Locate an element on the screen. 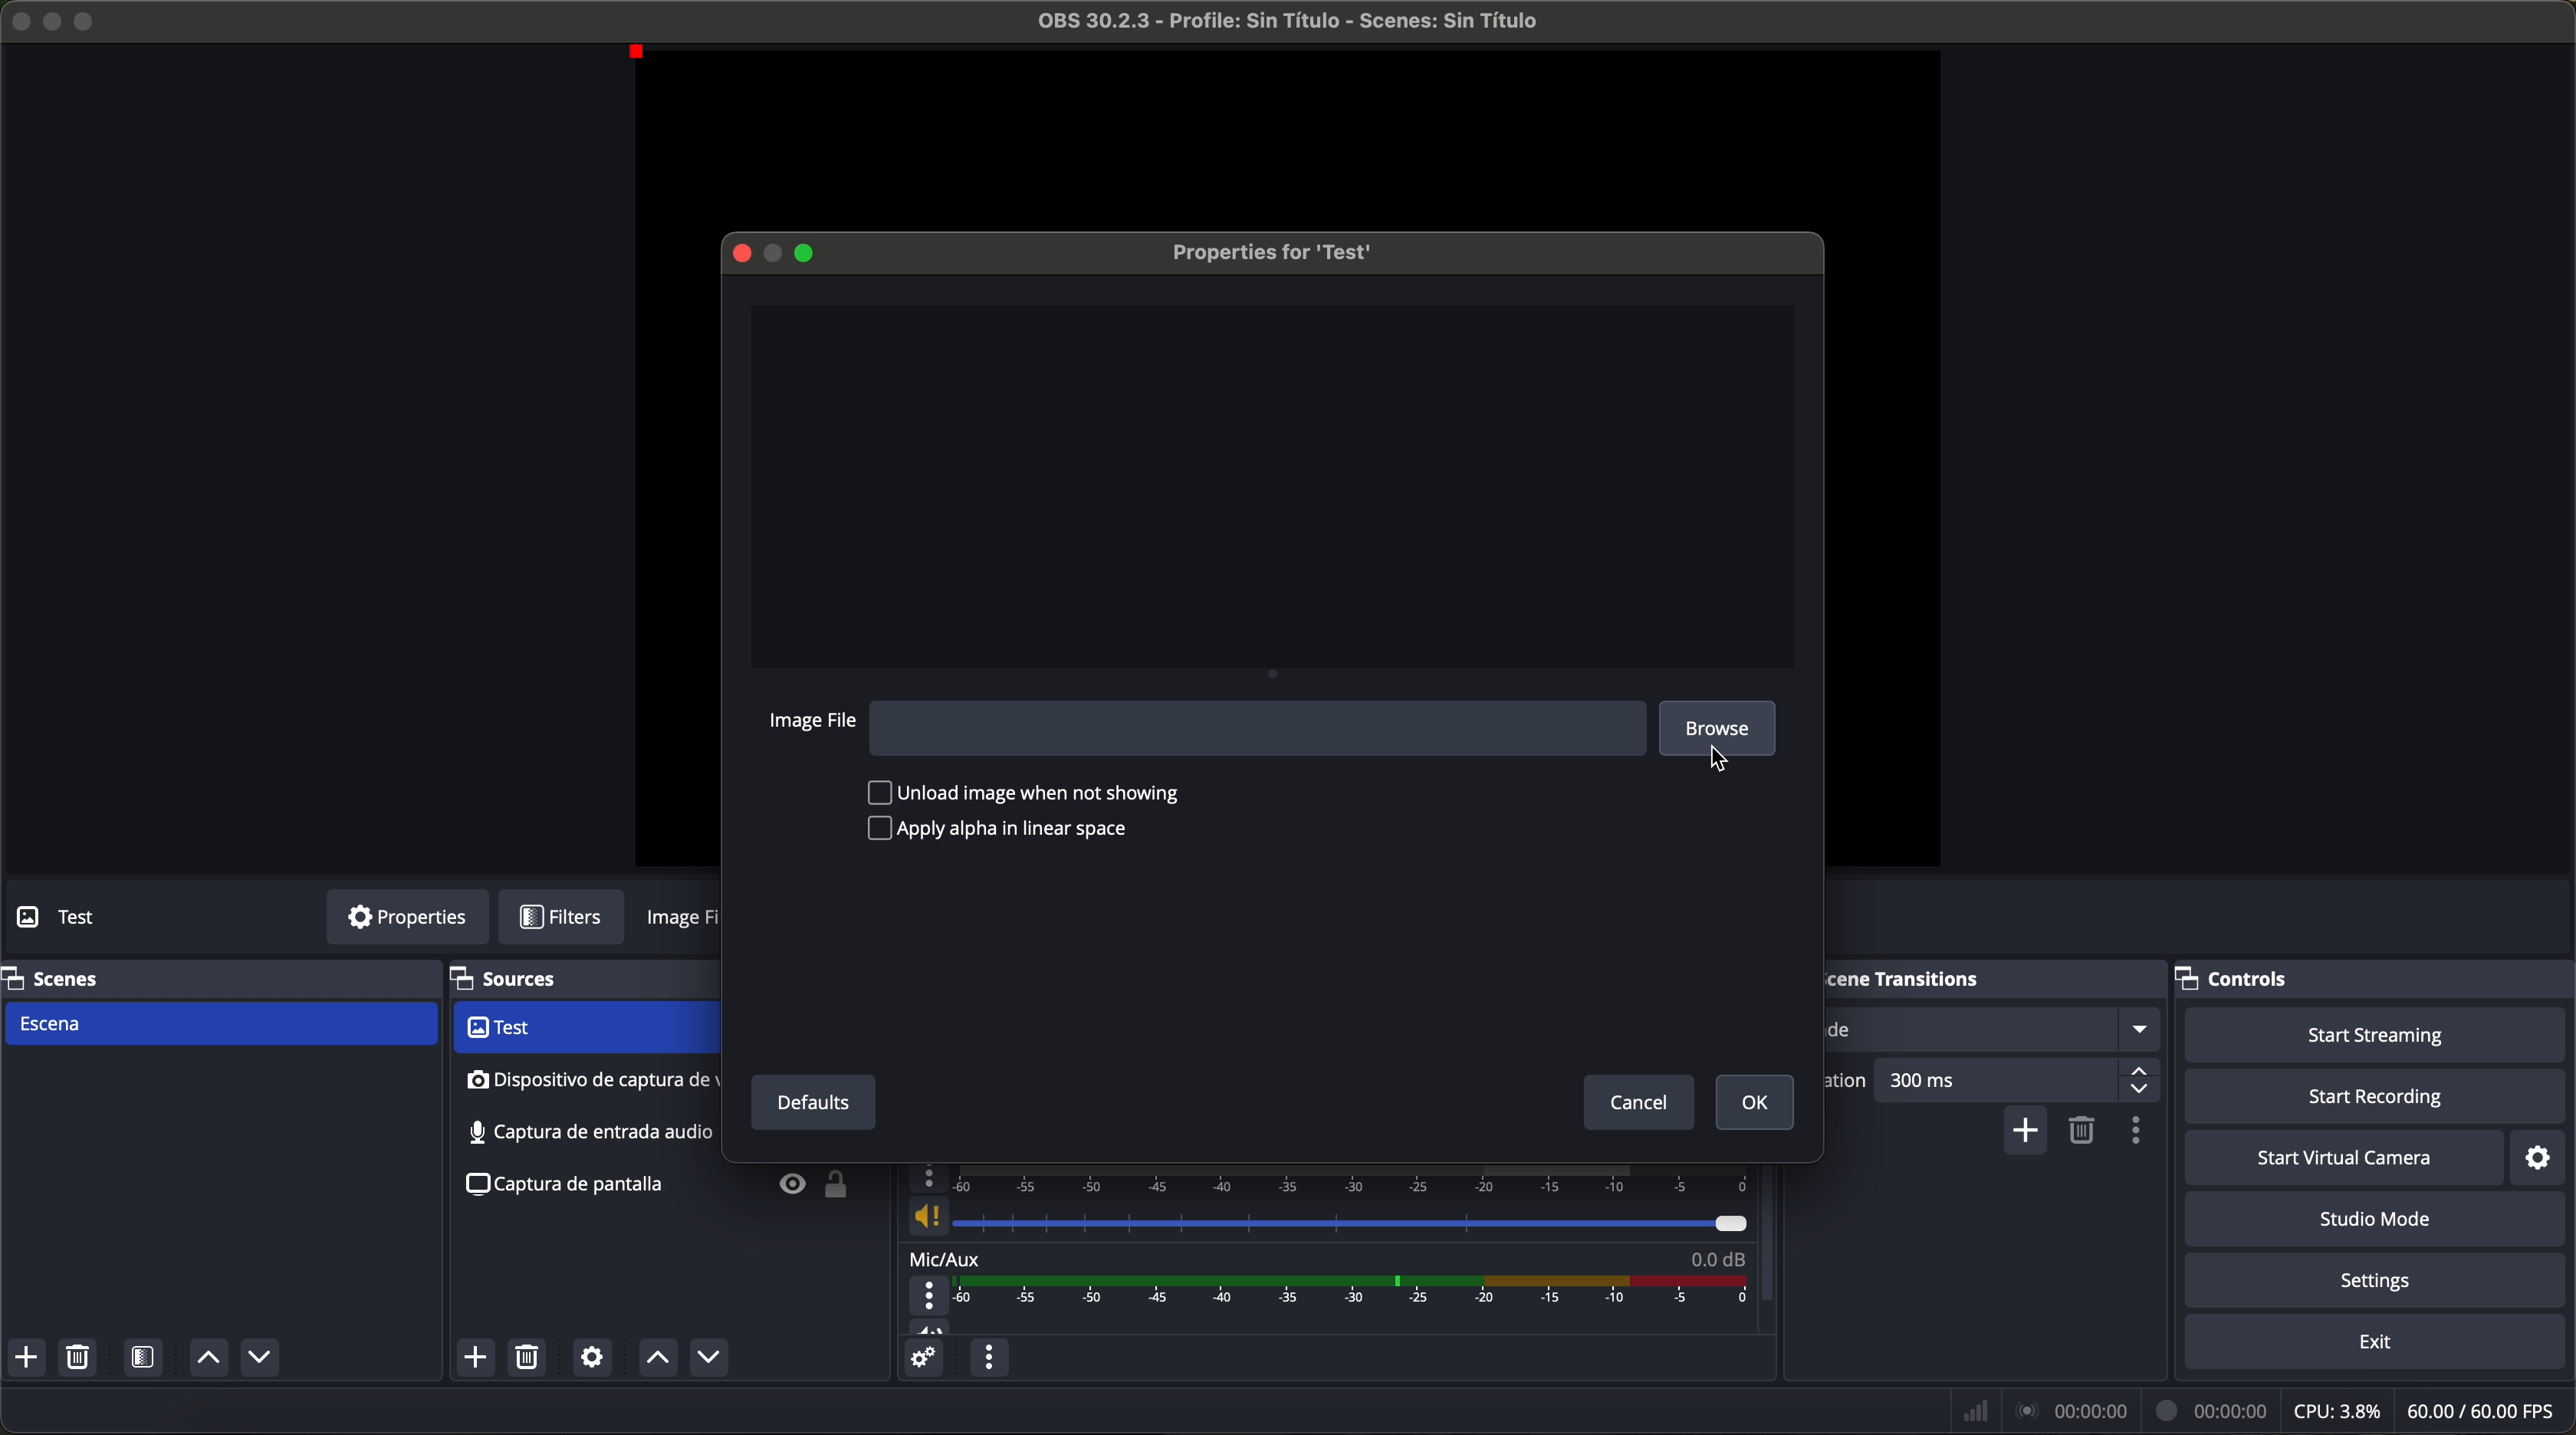 This screenshot has width=2576, height=1435. maximize program is located at coordinates (88, 19).